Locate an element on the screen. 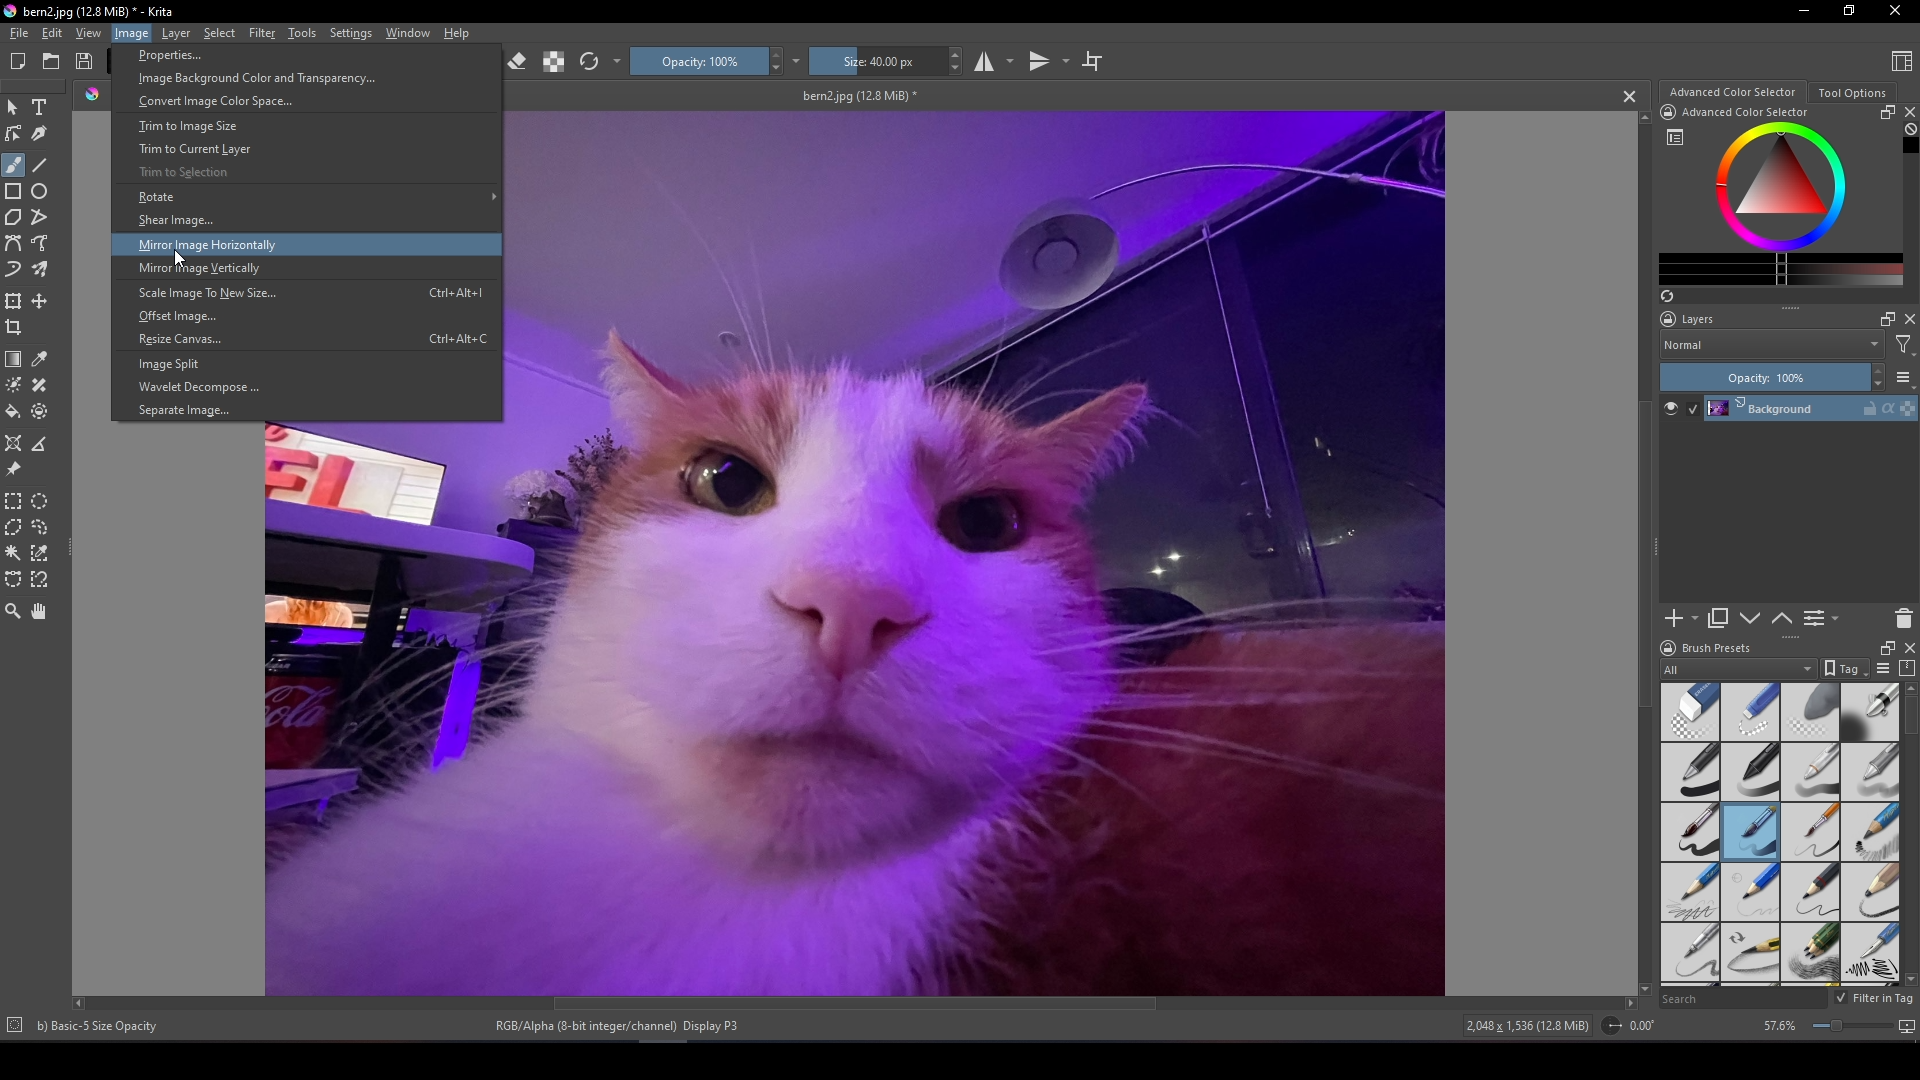 This screenshot has width=1920, height=1080. Display settings is located at coordinates (1887, 669).